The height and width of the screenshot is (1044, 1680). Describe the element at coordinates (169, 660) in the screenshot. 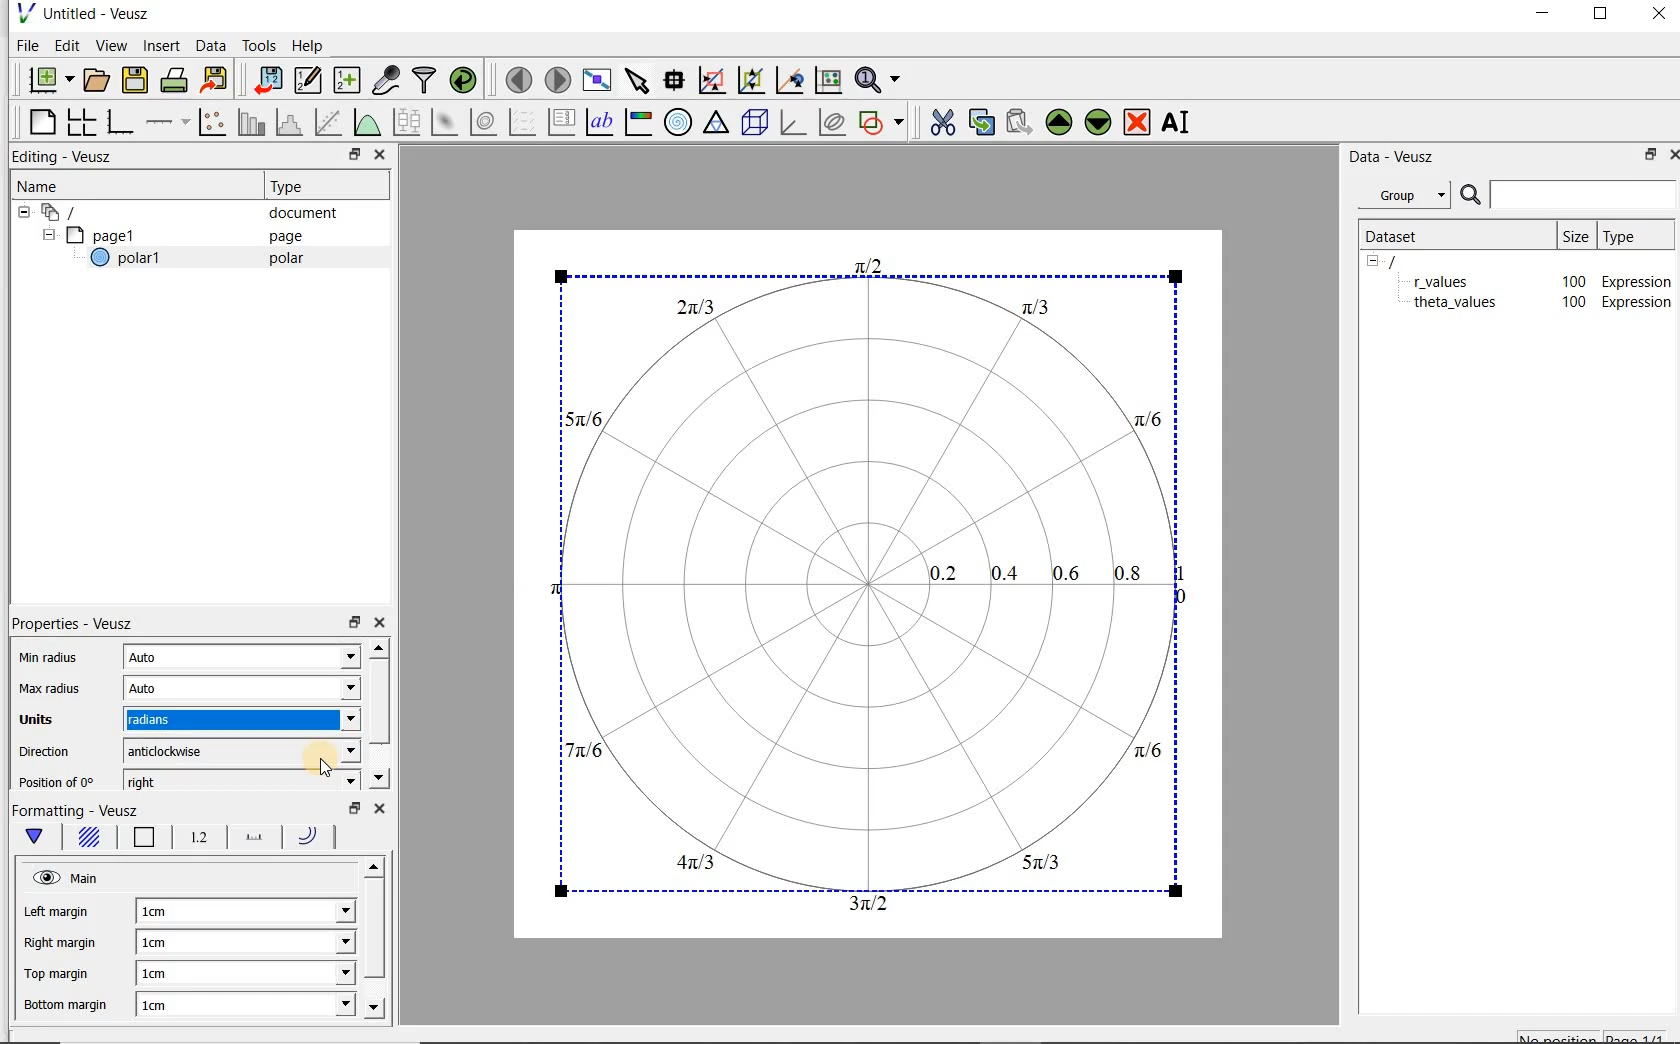

I see `Auto` at that location.